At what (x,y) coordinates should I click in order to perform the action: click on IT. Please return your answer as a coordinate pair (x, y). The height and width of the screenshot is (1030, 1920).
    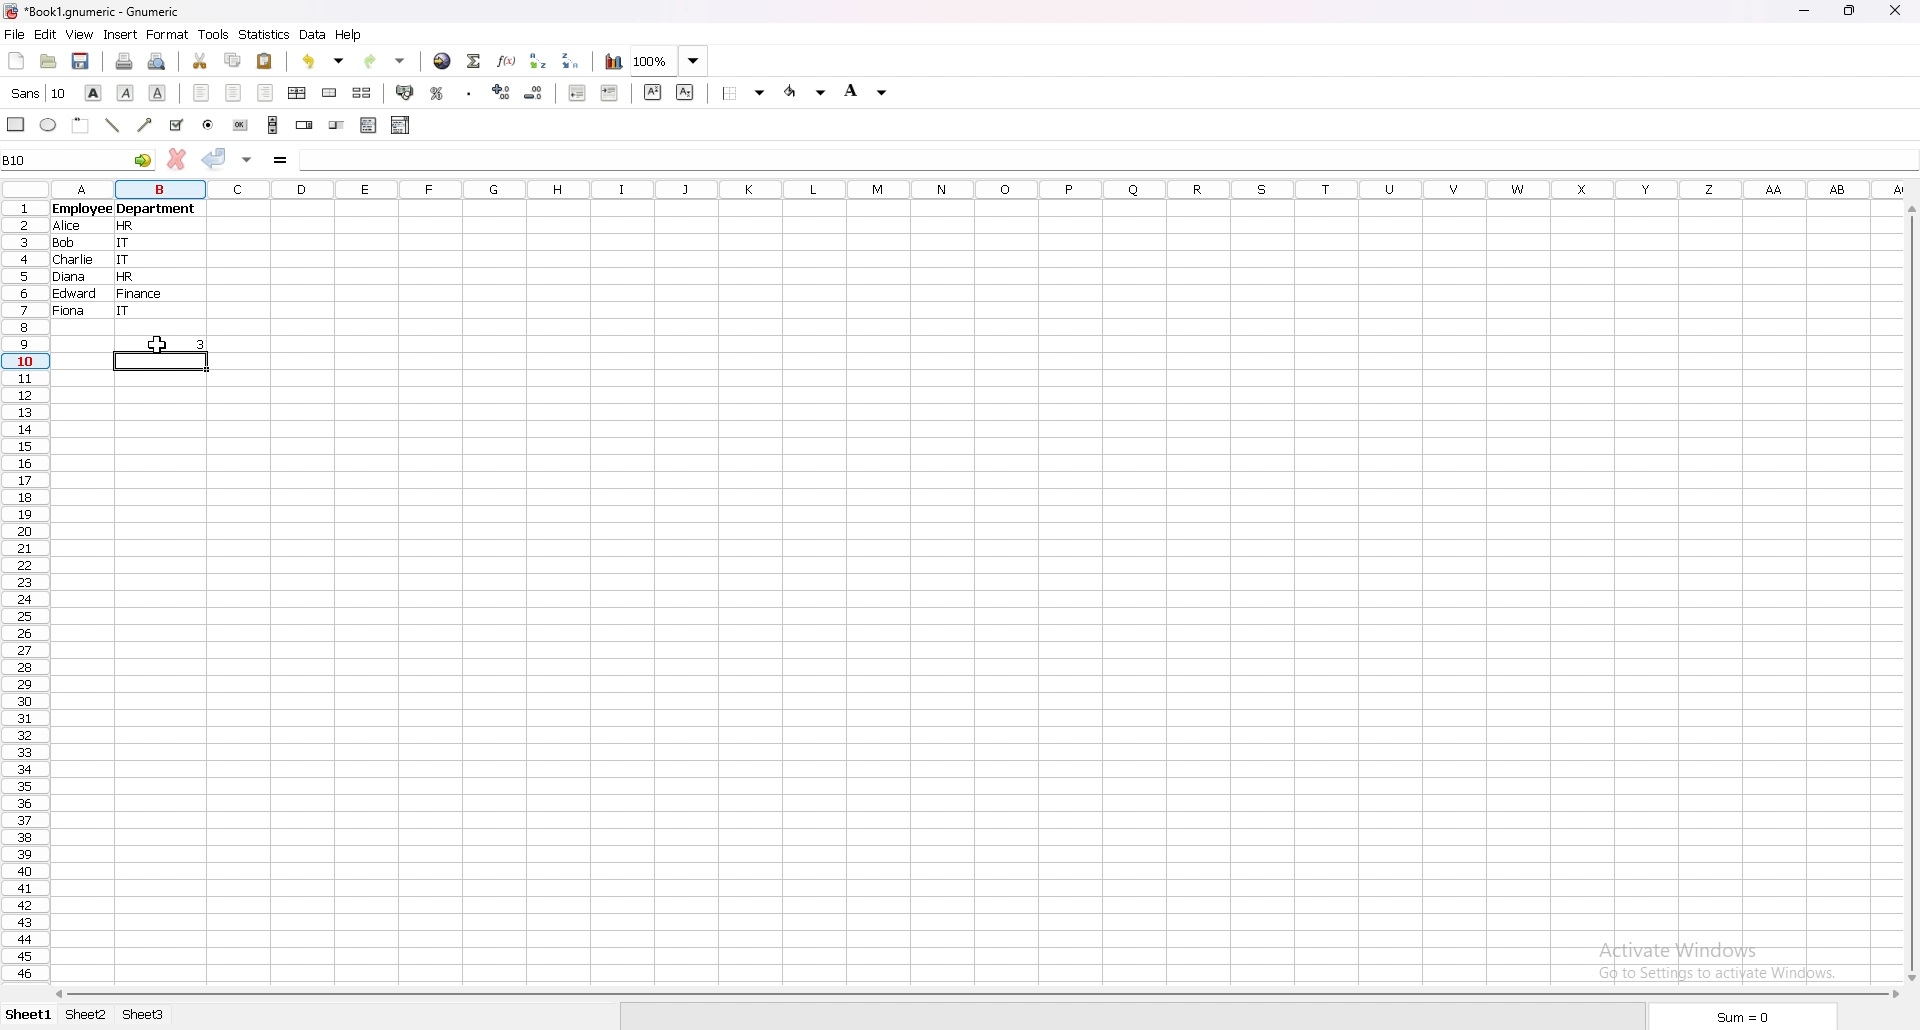
    Looking at the image, I should click on (126, 243).